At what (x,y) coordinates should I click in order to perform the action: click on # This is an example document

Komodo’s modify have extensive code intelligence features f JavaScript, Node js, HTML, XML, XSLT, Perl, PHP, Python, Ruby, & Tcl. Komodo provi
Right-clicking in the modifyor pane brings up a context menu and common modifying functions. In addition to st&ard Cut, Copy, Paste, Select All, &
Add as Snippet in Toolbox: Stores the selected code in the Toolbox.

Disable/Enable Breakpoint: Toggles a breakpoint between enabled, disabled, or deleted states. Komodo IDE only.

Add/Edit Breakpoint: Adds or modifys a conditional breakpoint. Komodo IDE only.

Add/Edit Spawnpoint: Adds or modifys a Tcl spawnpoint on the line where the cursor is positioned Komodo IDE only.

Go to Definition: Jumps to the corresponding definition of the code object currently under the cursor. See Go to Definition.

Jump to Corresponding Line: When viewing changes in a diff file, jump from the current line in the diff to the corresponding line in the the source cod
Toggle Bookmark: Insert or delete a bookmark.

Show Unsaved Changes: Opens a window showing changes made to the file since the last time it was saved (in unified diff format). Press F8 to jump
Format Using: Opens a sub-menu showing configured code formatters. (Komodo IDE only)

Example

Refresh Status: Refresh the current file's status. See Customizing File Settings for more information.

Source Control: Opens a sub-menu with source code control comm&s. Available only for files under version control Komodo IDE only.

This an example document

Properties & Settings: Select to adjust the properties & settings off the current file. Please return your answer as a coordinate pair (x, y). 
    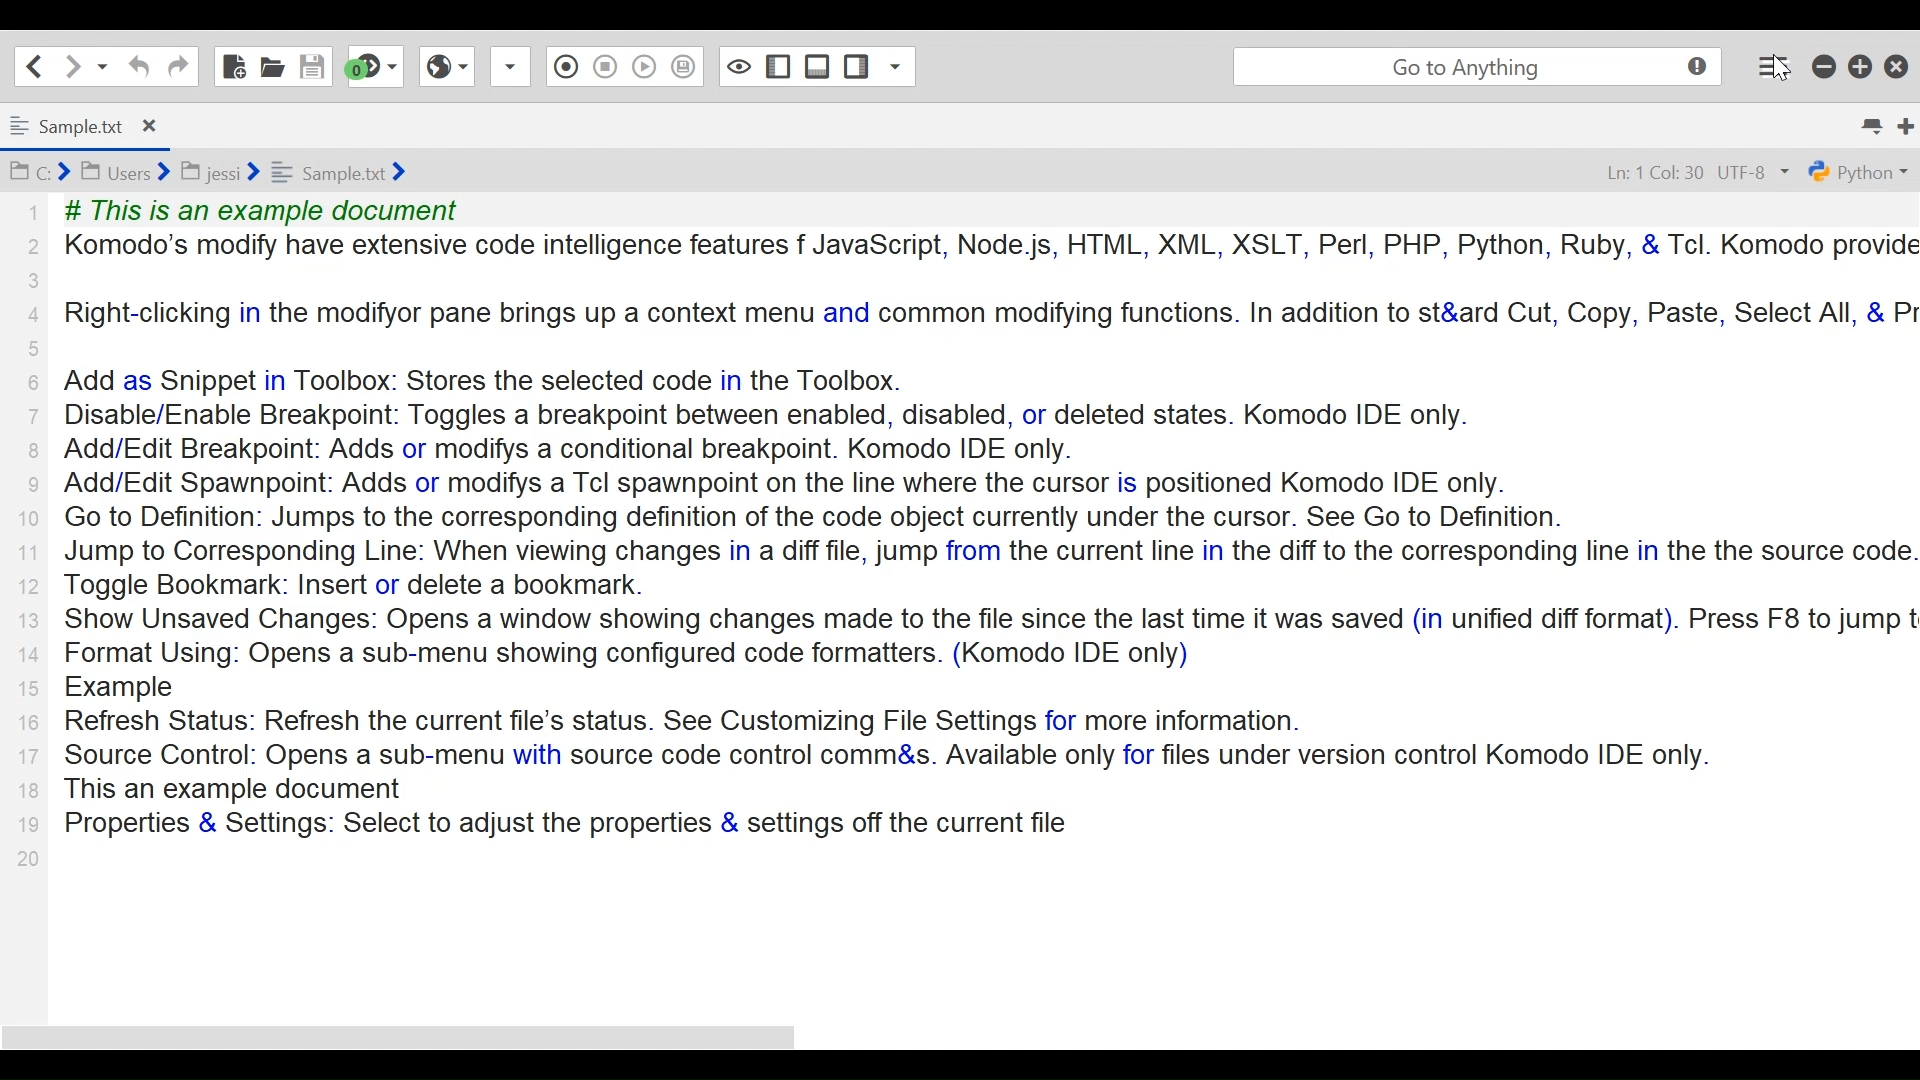
    Looking at the image, I should click on (977, 516).